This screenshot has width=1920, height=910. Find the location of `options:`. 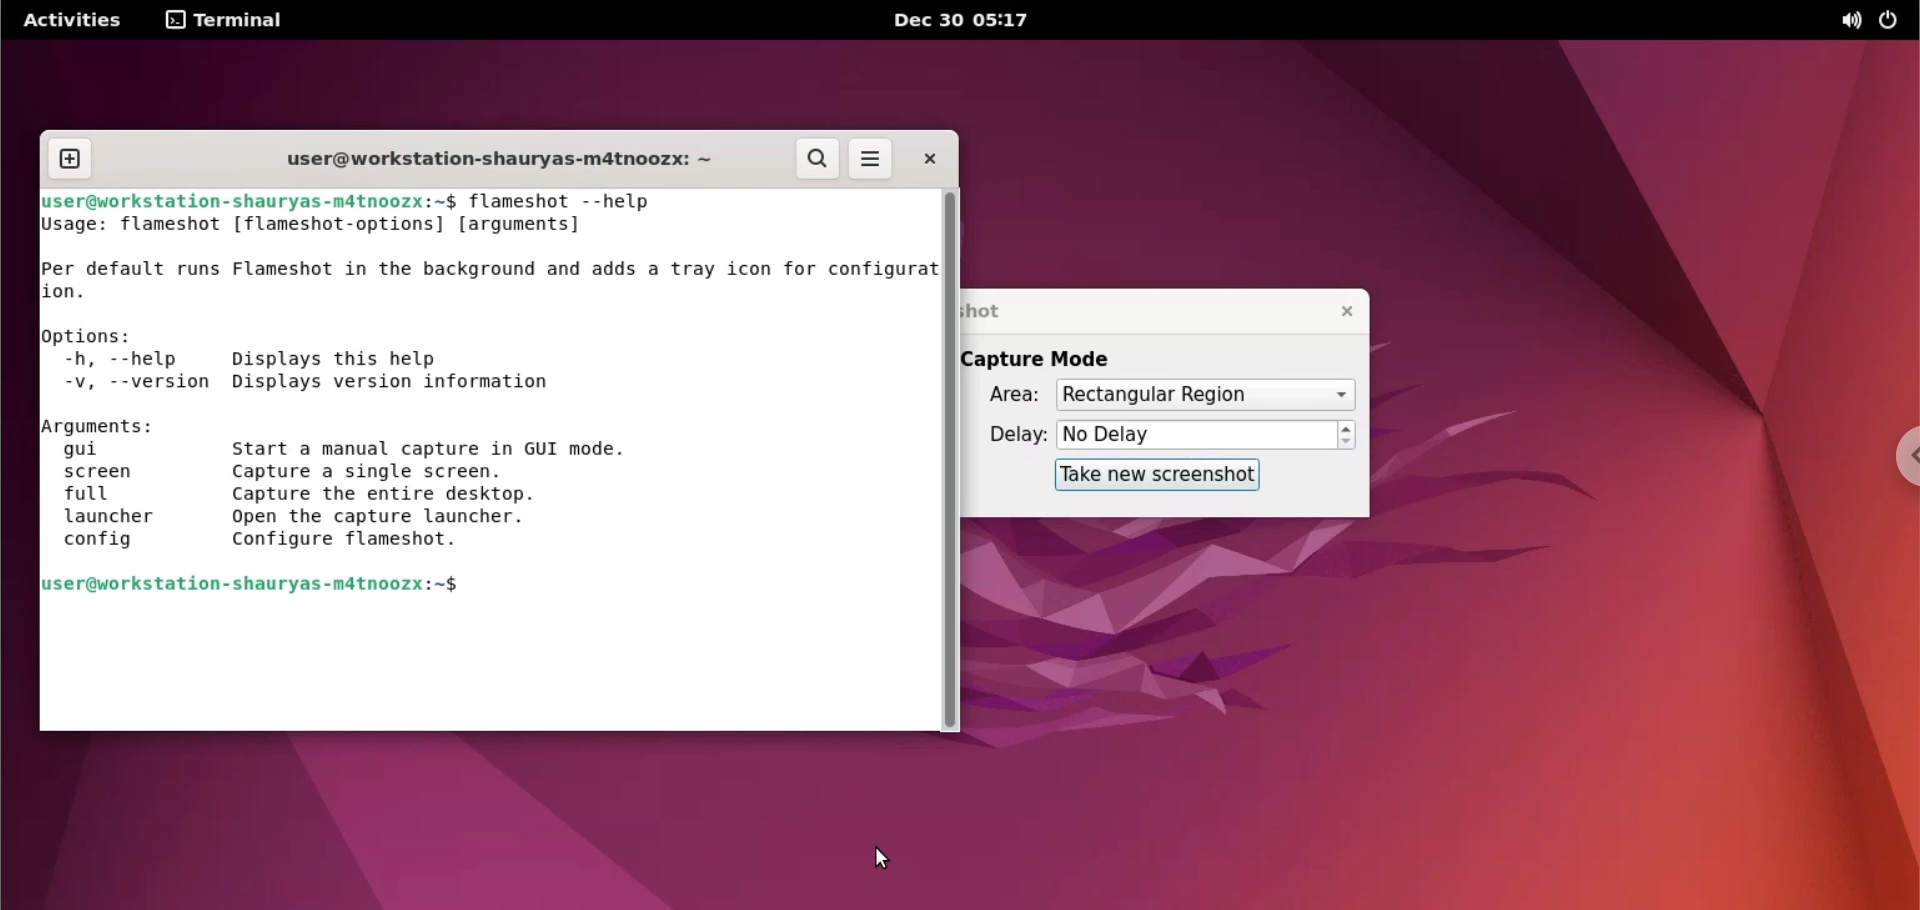

options: is located at coordinates (93, 337).